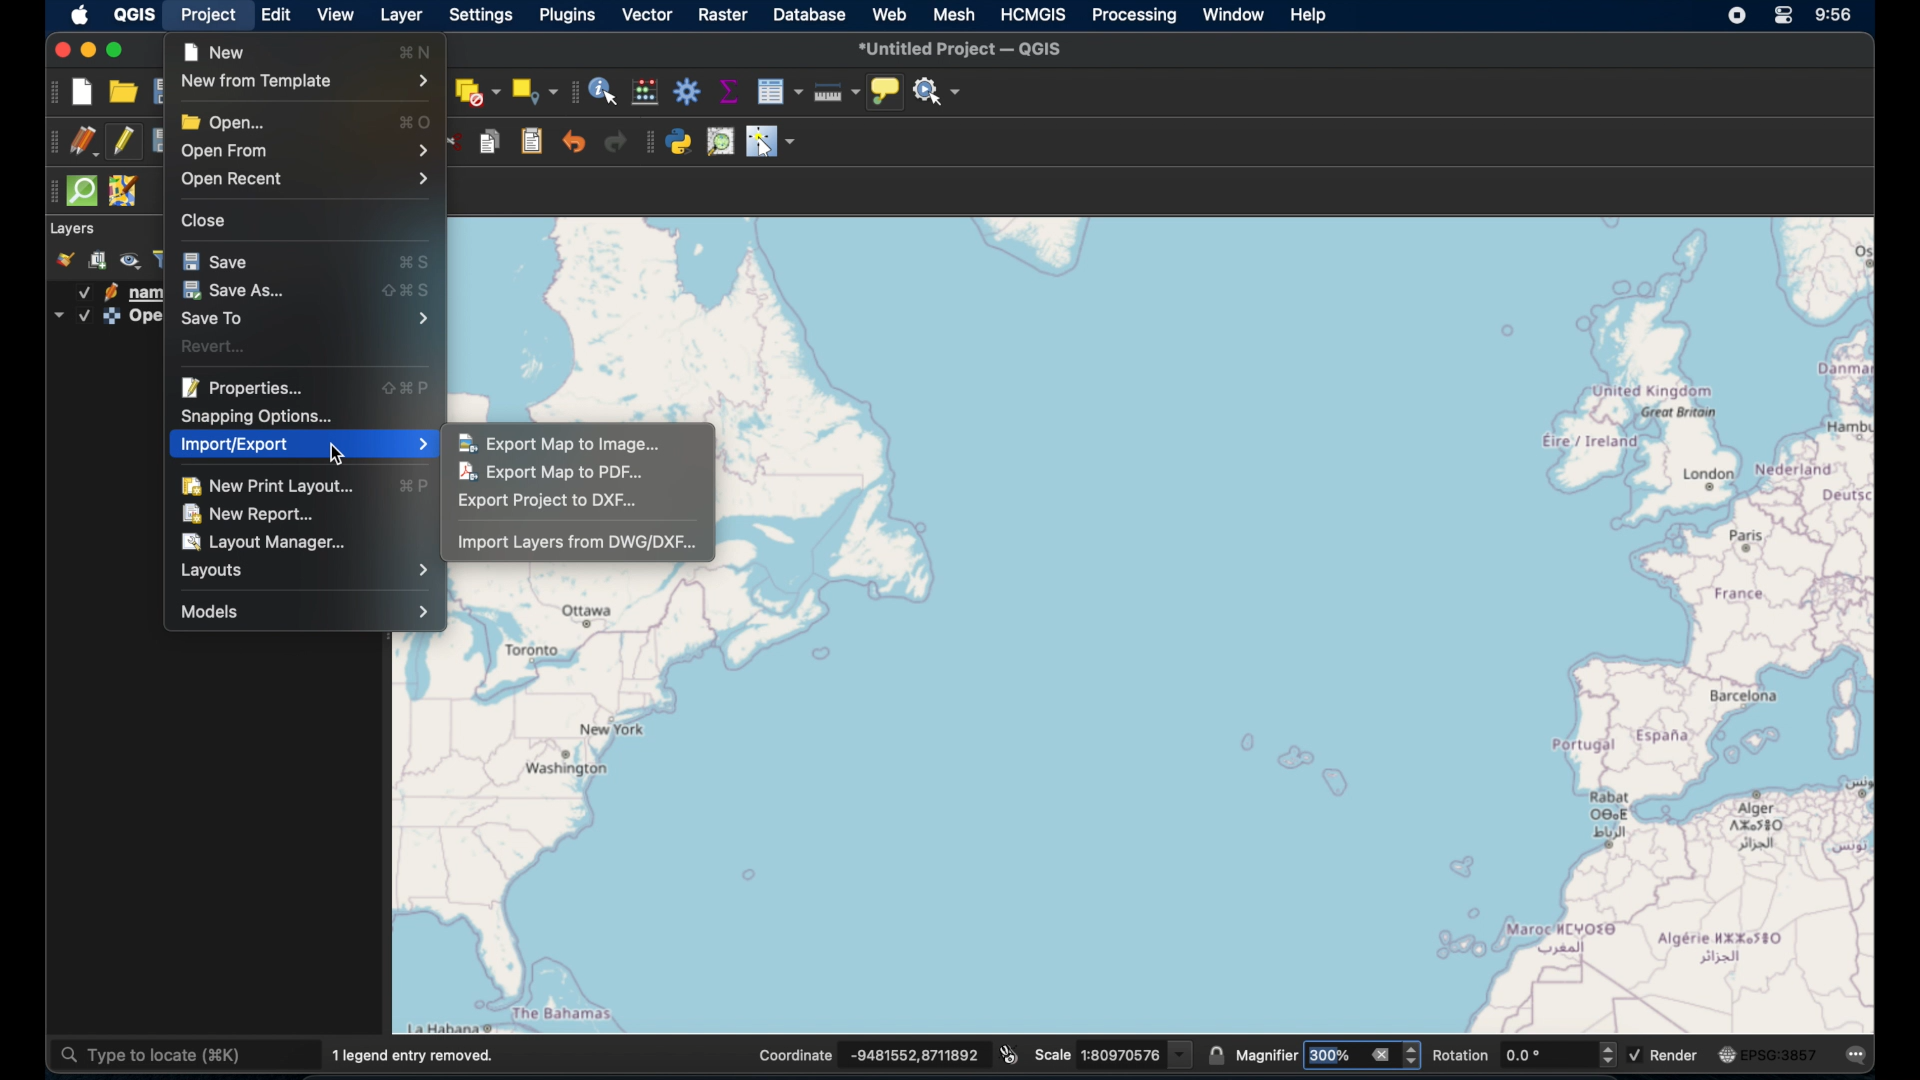  Describe the element at coordinates (938, 93) in the screenshot. I see `no action selected` at that location.